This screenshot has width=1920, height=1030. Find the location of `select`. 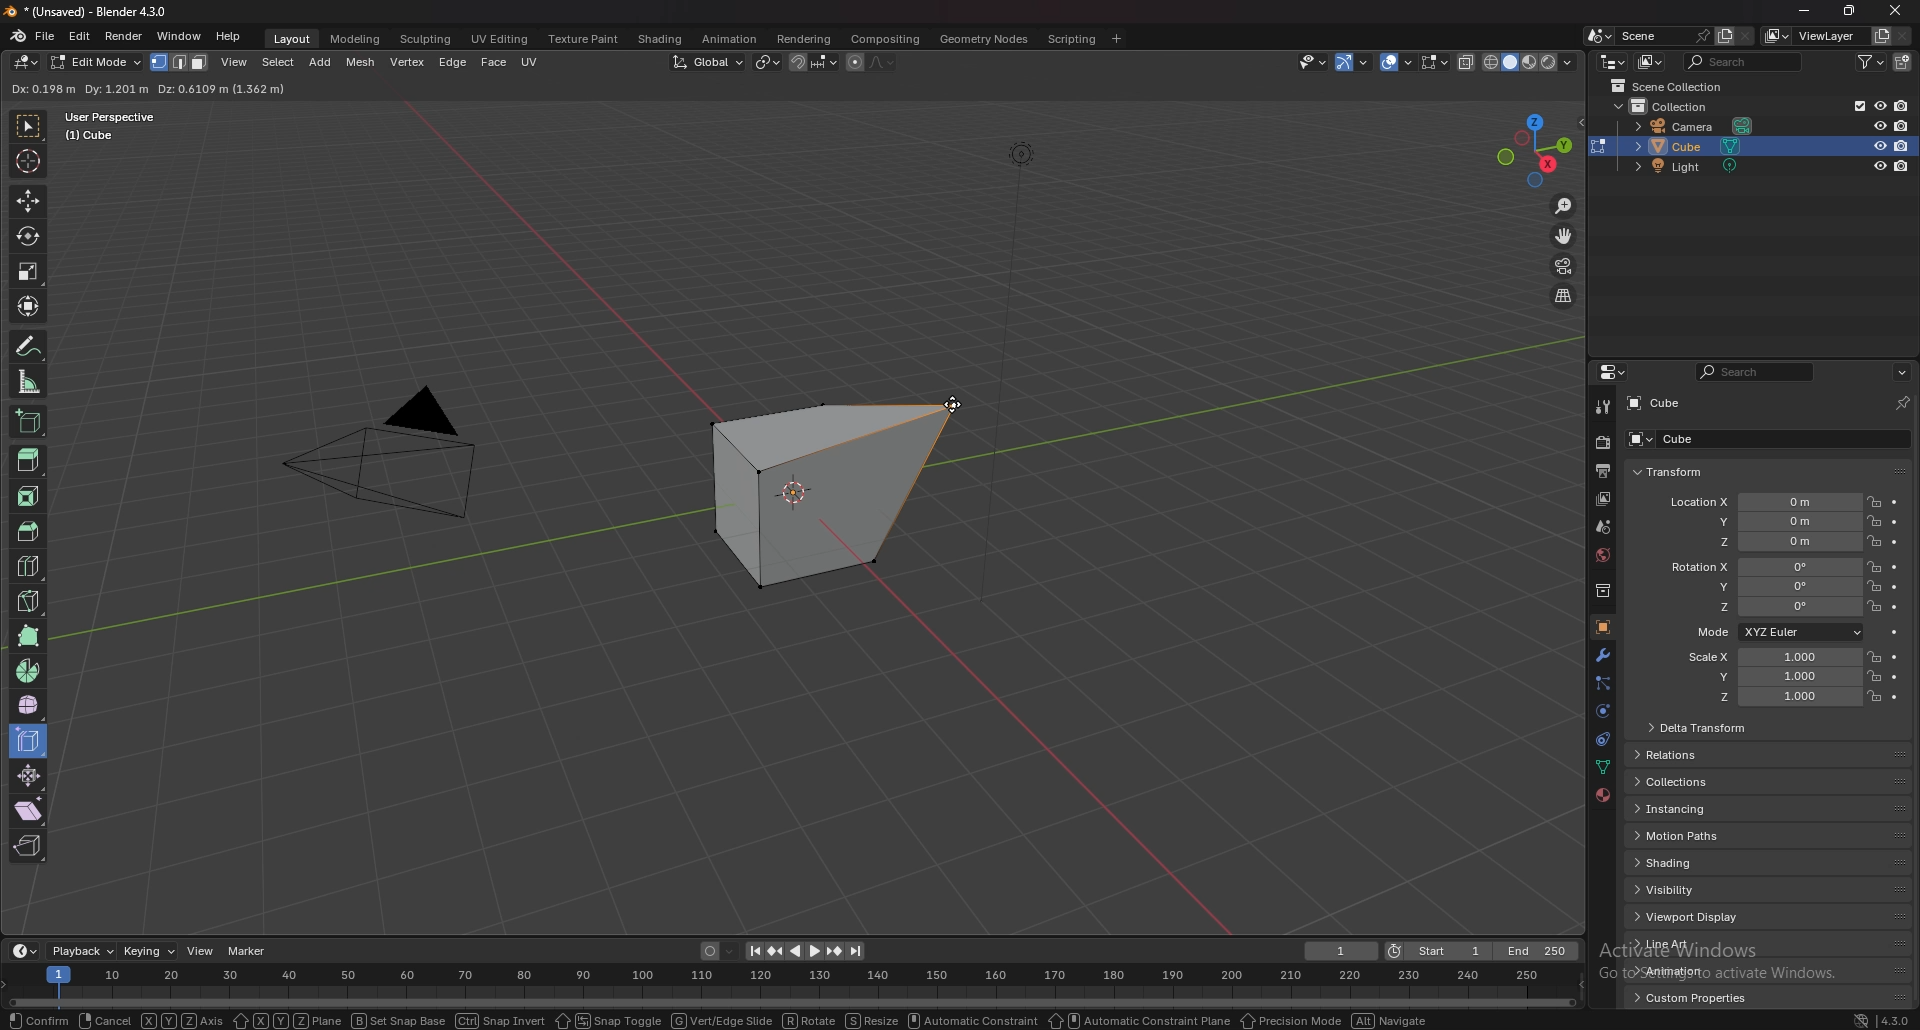

select is located at coordinates (29, 128).